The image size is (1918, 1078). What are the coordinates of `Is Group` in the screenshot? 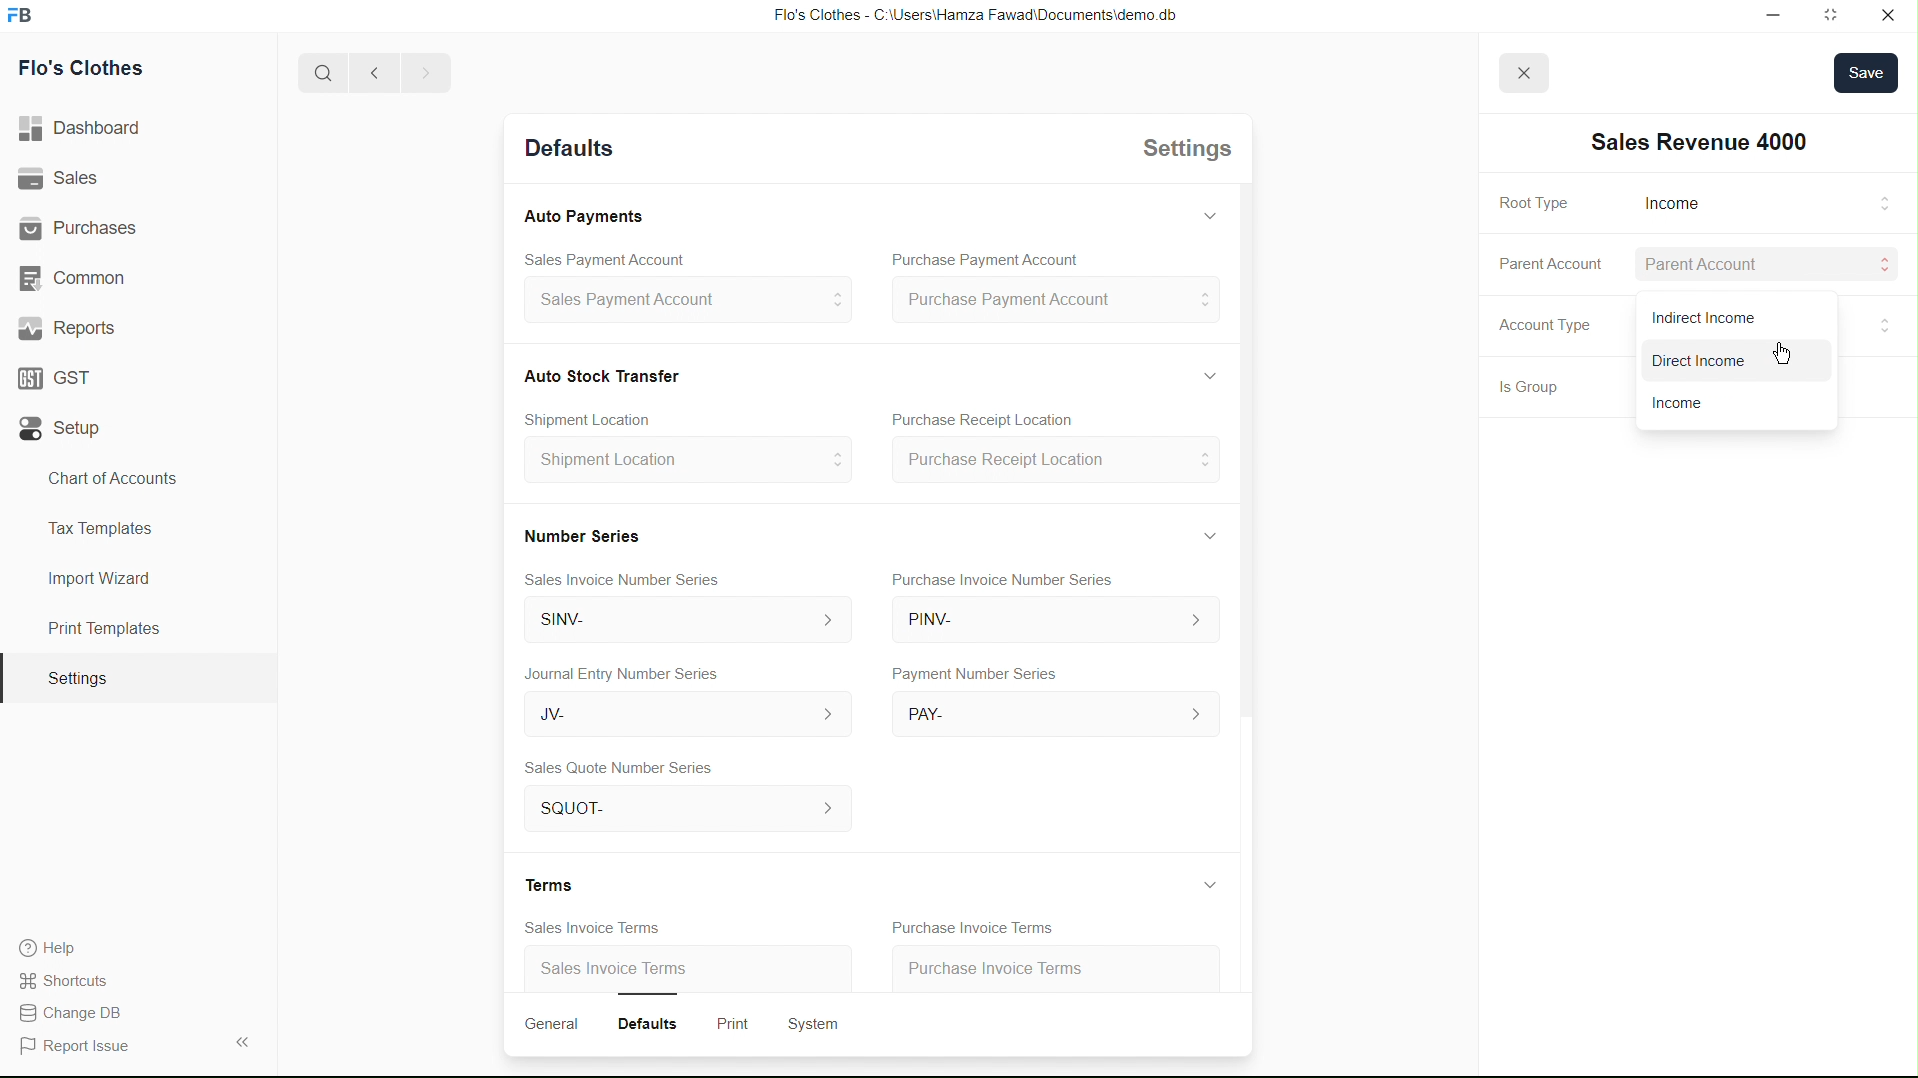 It's located at (1520, 390).